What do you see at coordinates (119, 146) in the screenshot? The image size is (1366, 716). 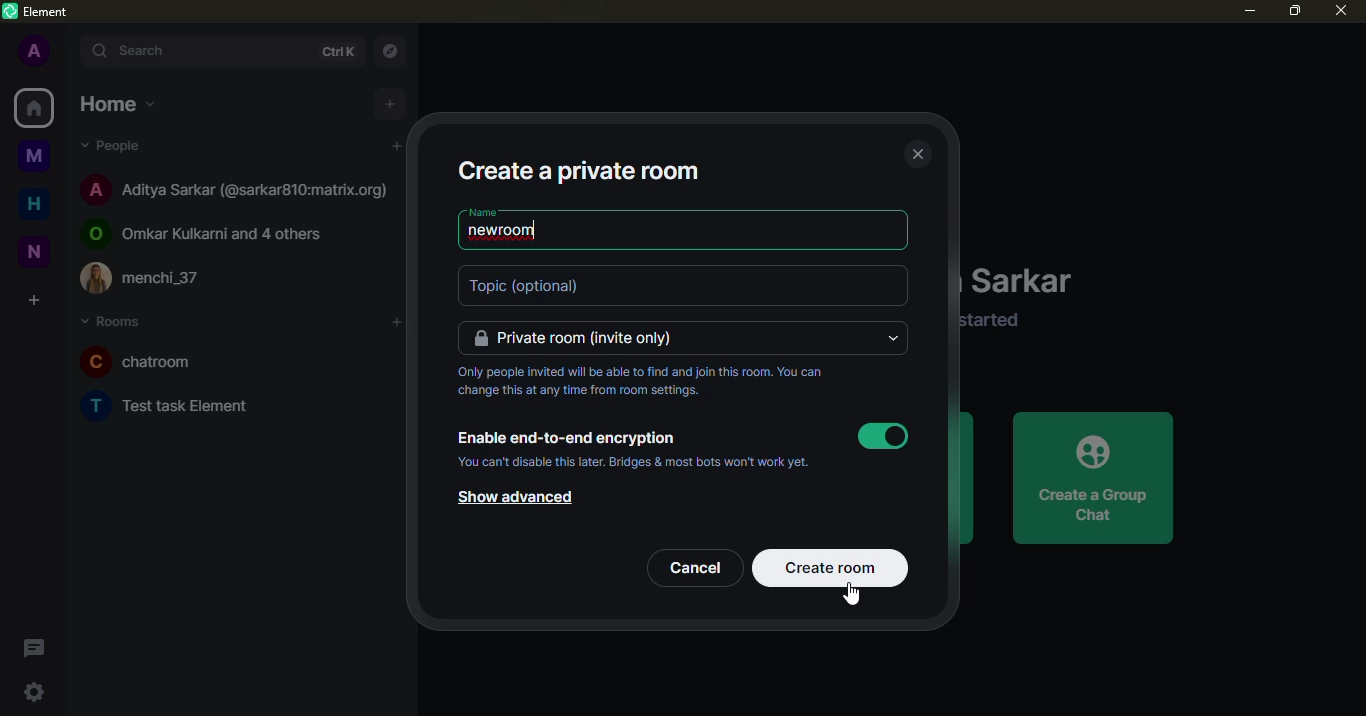 I see `people` at bounding box center [119, 146].